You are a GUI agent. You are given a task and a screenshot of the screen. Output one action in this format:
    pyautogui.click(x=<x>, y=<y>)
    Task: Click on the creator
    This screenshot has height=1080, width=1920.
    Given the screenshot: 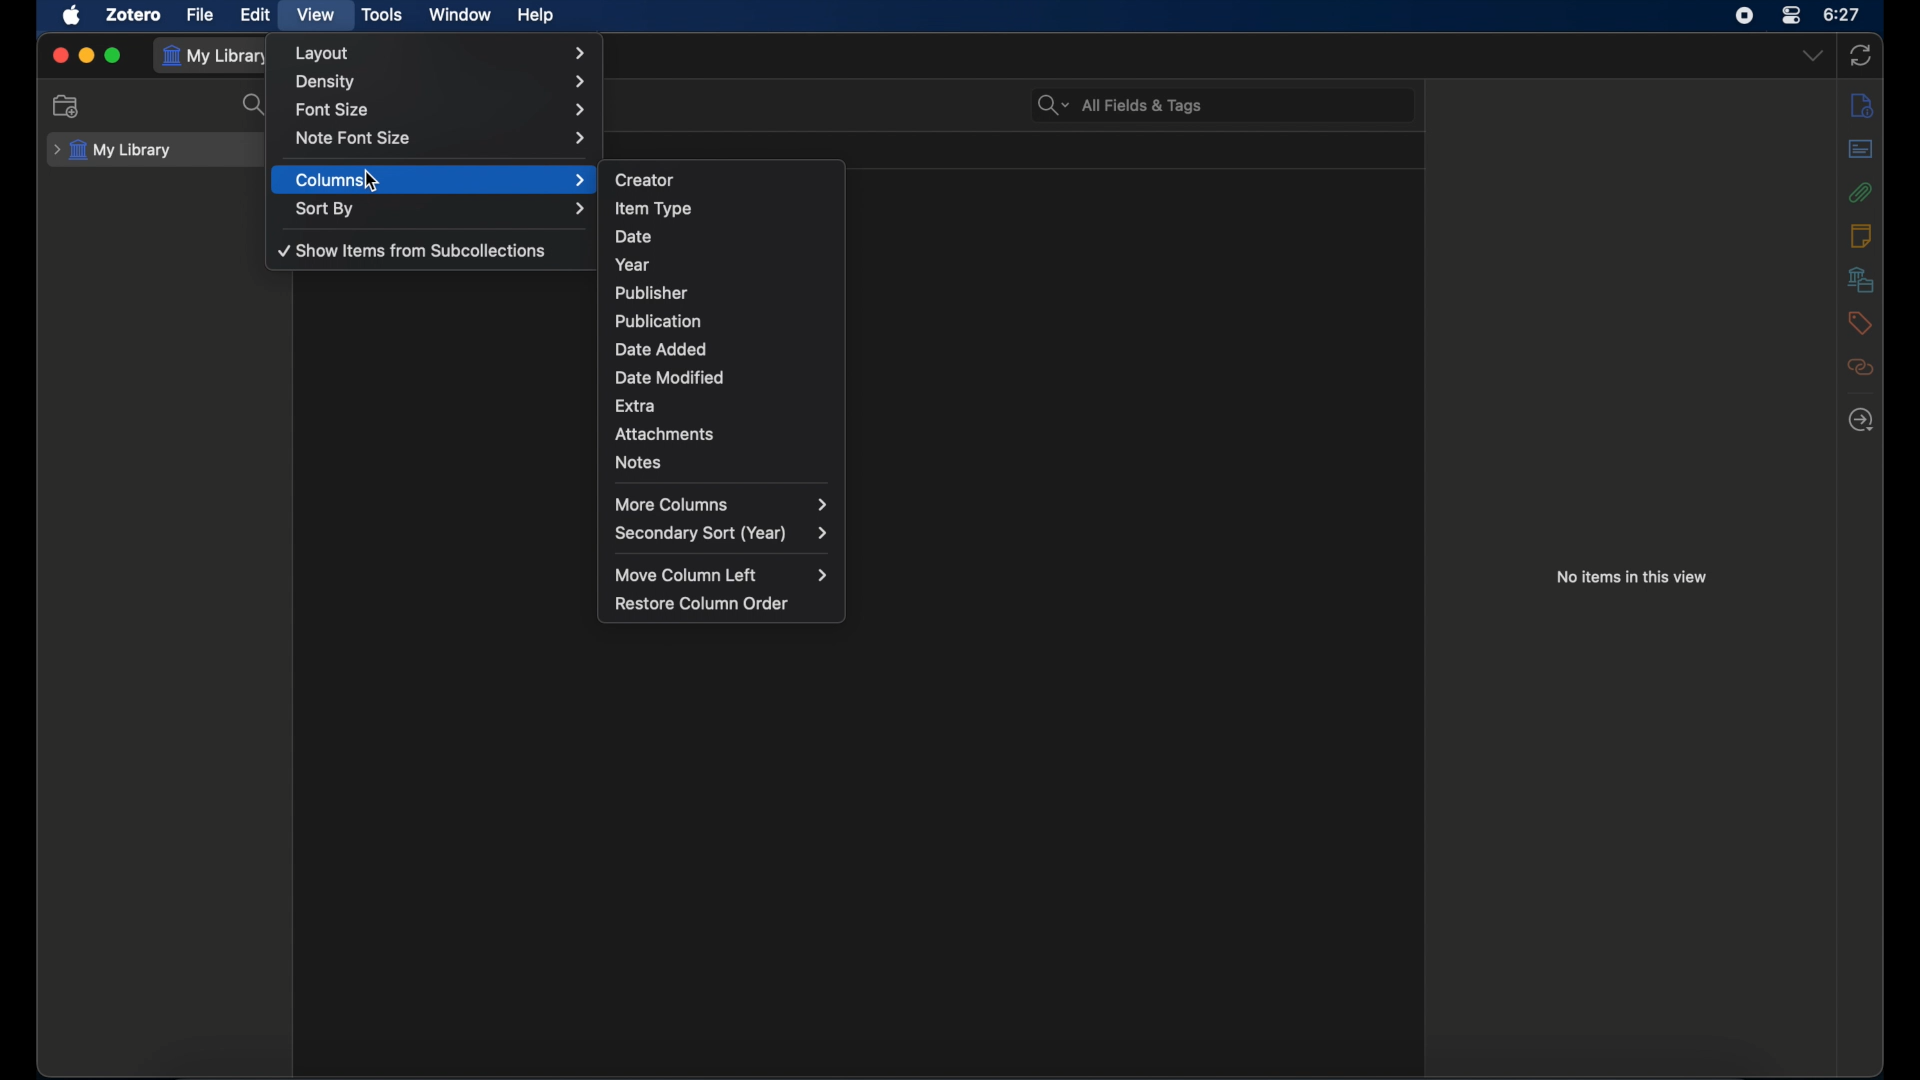 What is the action you would take?
    pyautogui.click(x=646, y=178)
    